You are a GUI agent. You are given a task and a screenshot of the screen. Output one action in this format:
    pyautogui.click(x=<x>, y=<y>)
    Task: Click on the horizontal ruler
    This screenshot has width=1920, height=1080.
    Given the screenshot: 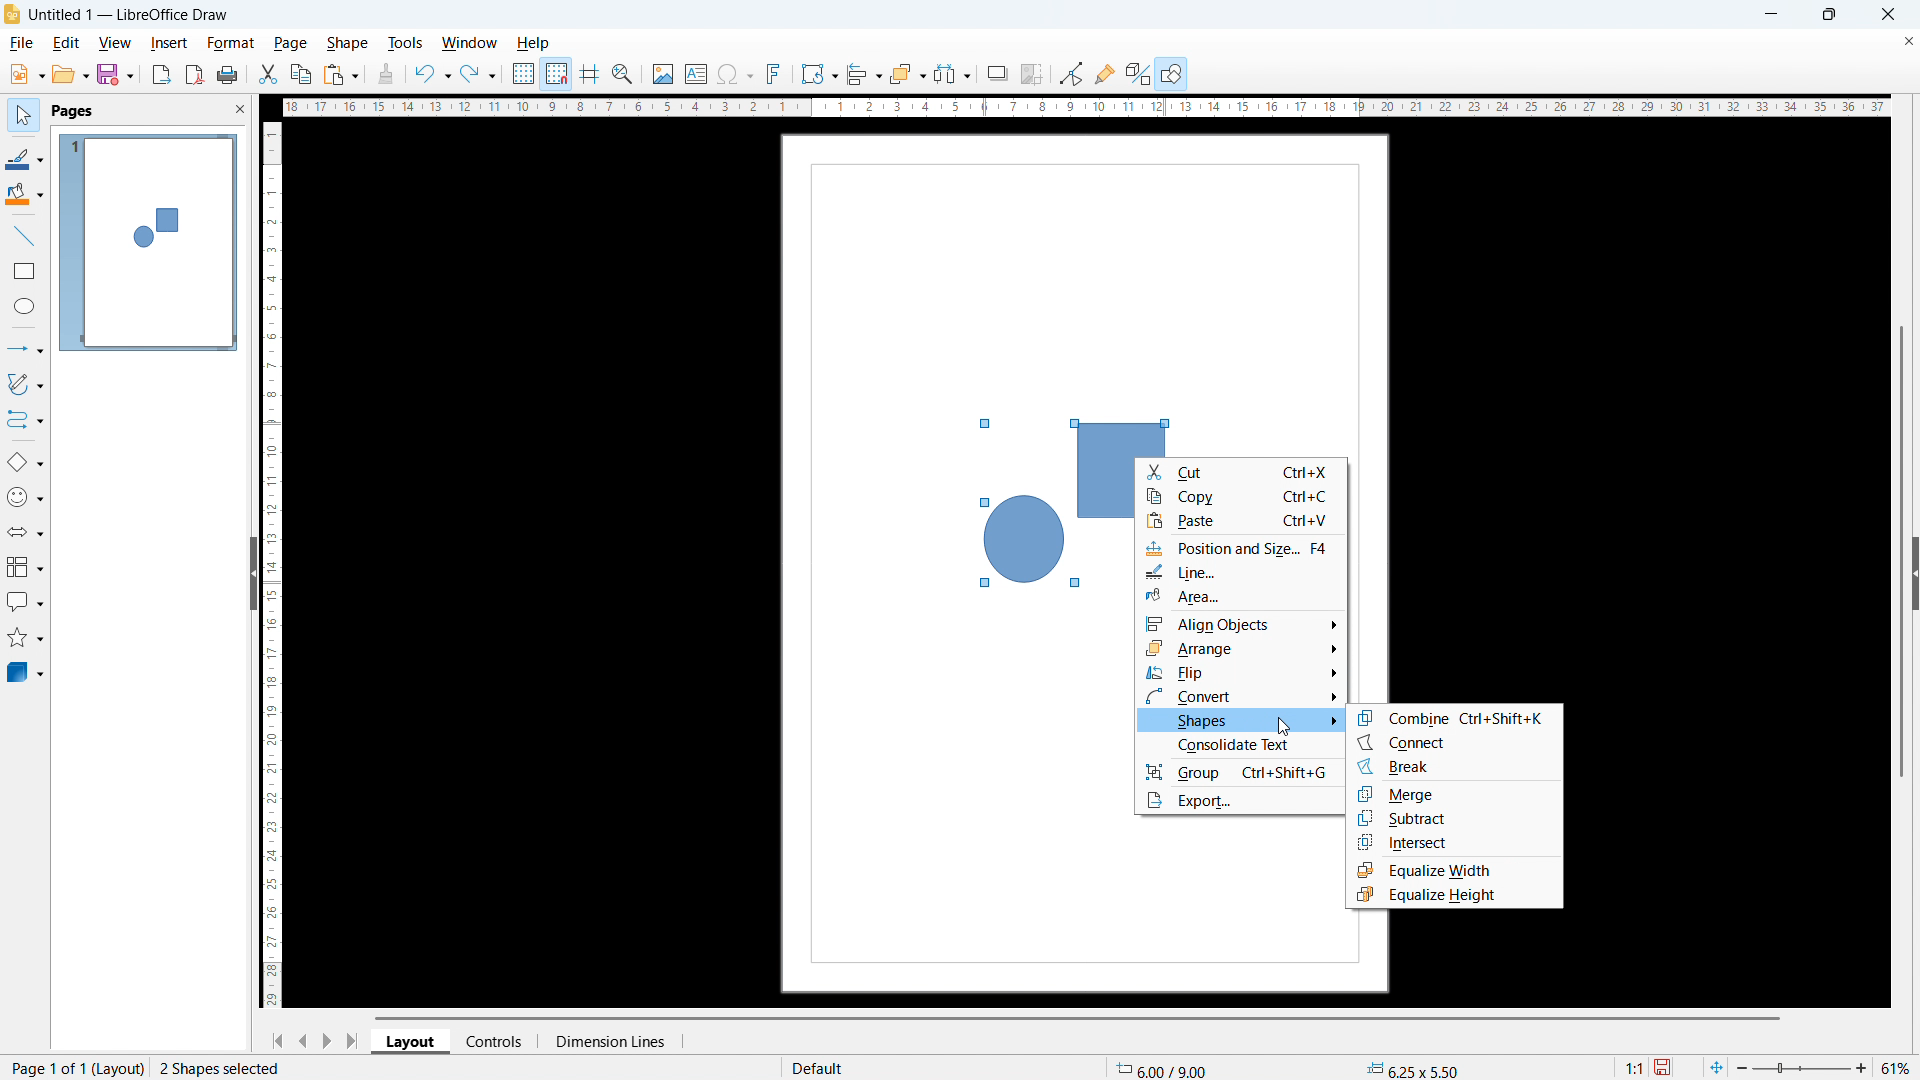 What is the action you would take?
    pyautogui.click(x=1085, y=107)
    